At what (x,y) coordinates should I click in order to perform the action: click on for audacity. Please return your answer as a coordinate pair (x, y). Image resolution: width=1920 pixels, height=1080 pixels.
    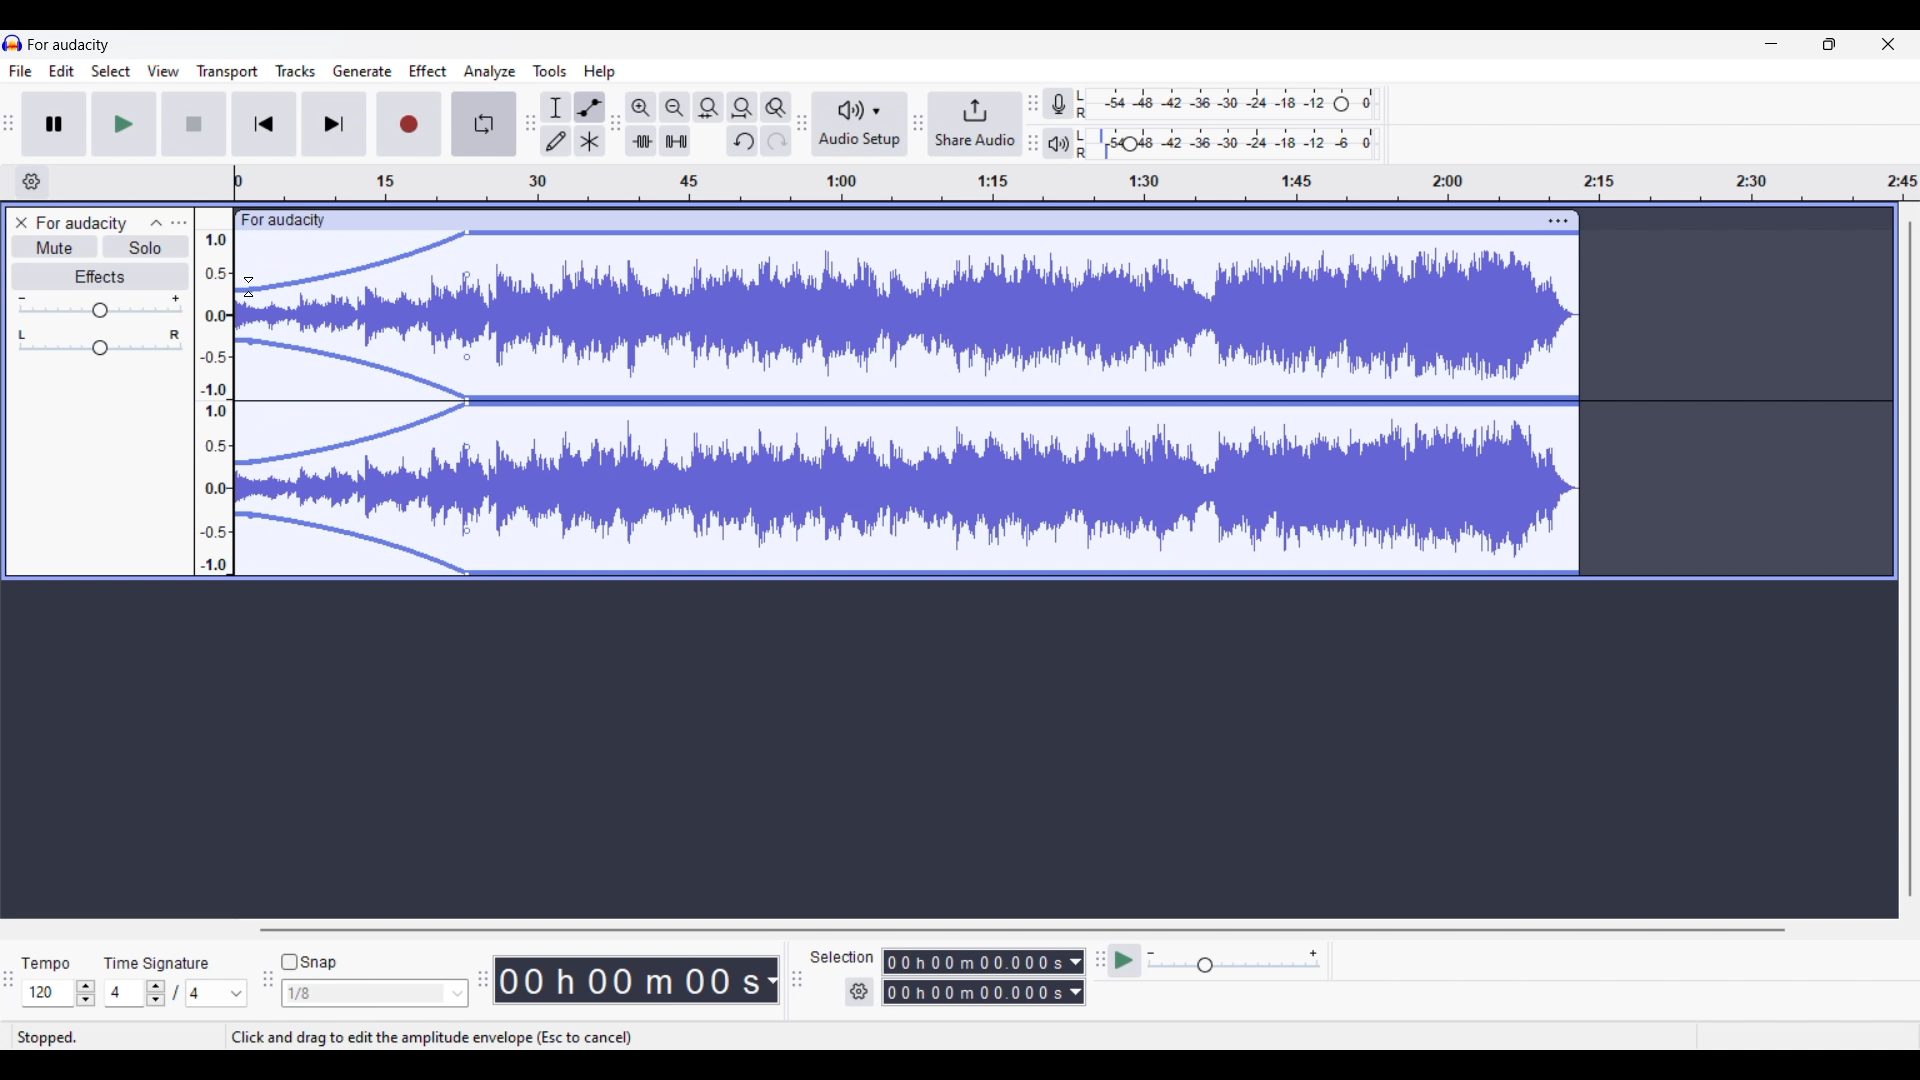
    Looking at the image, I should click on (70, 45).